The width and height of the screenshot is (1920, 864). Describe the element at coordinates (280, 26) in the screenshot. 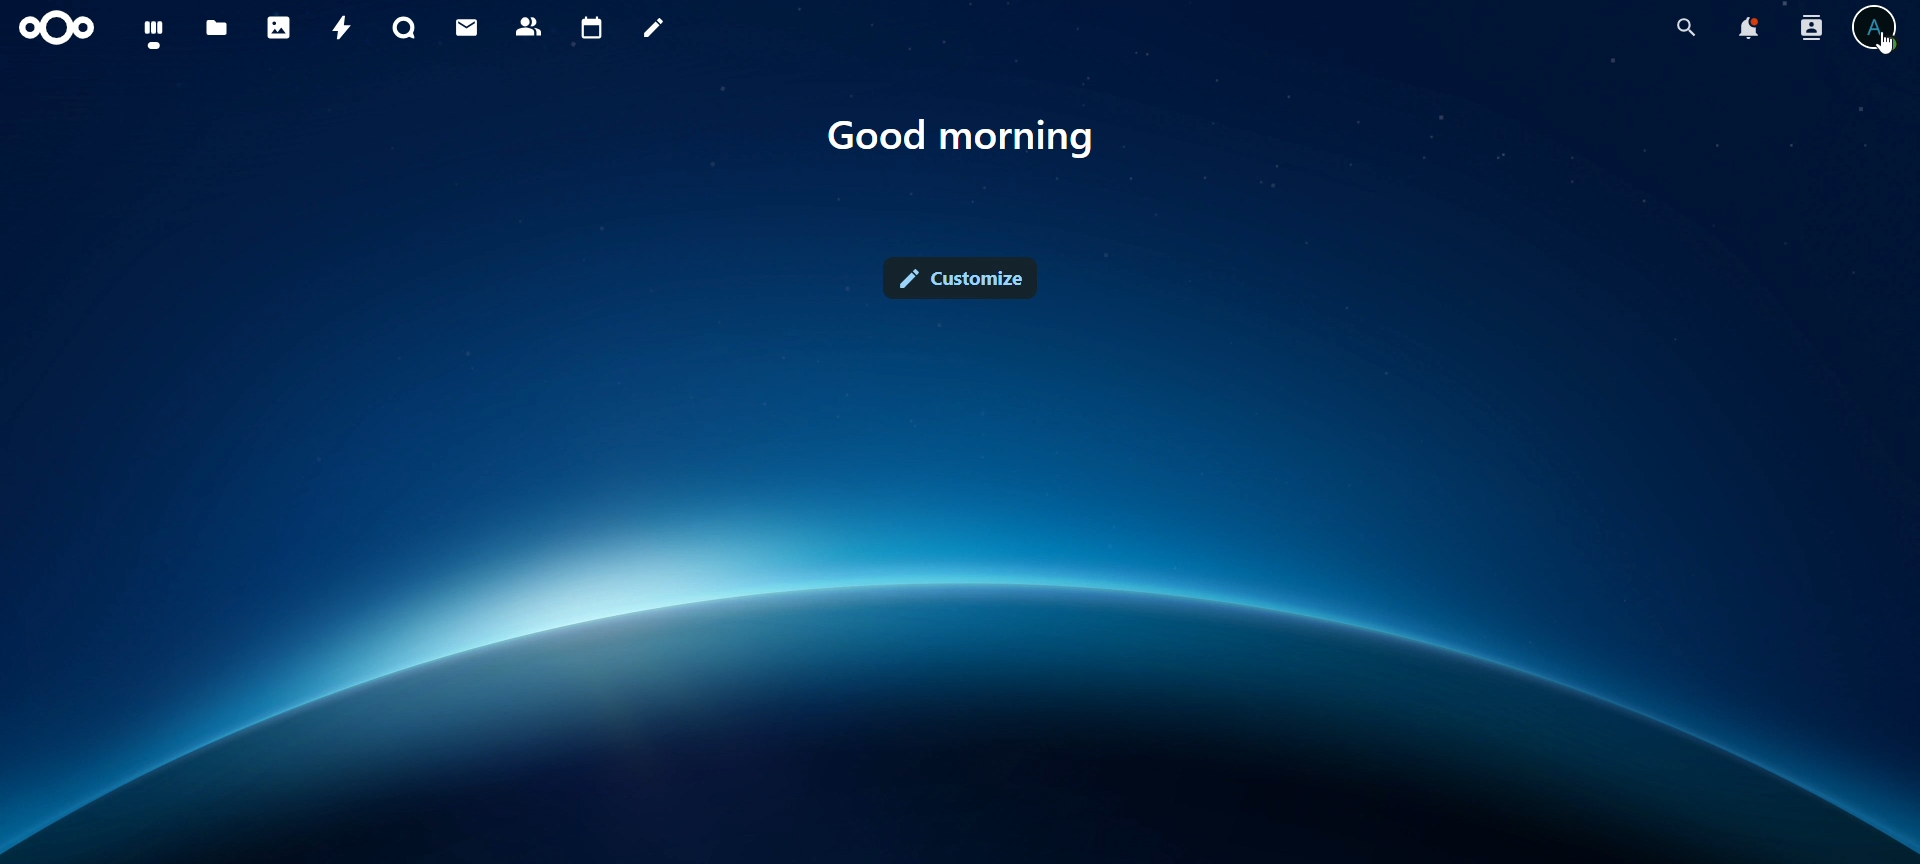

I see `photos` at that location.